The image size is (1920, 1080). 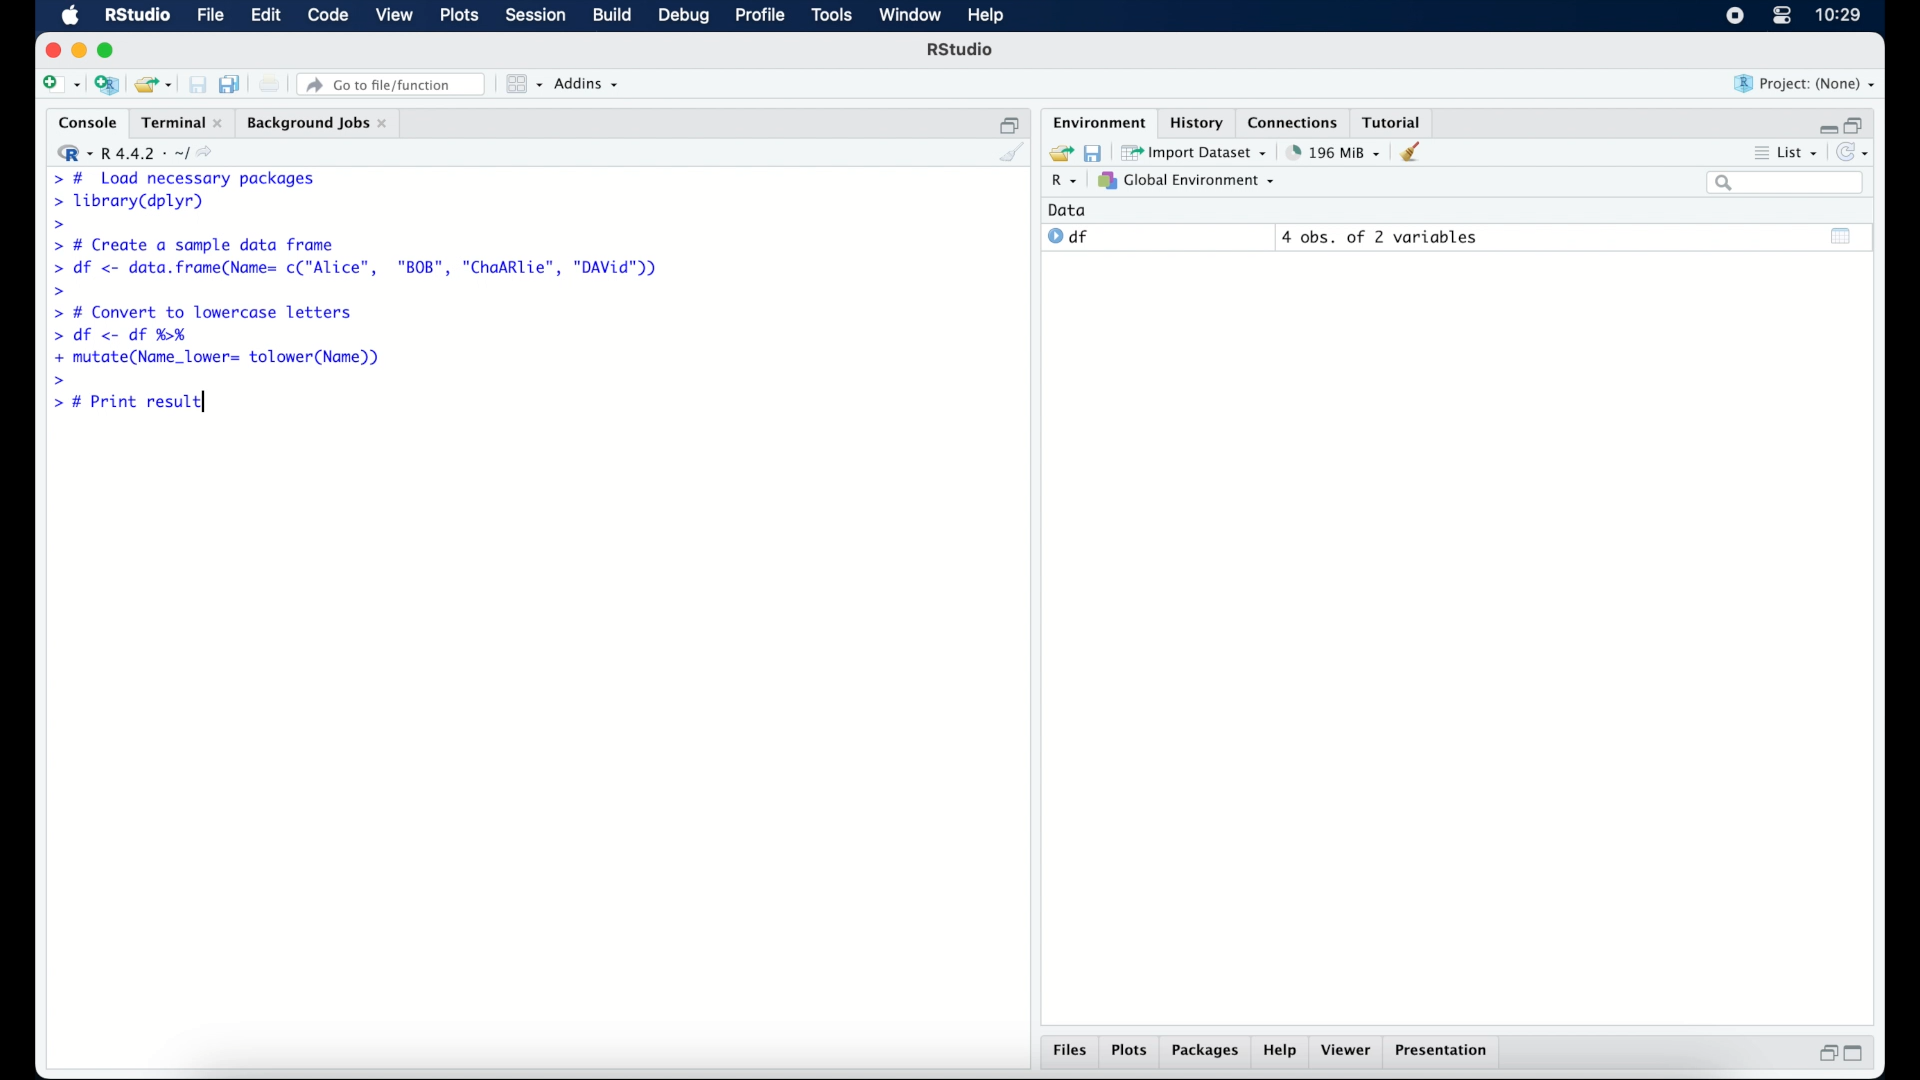 I want to click on restore down, so click(x=1858, y=123).